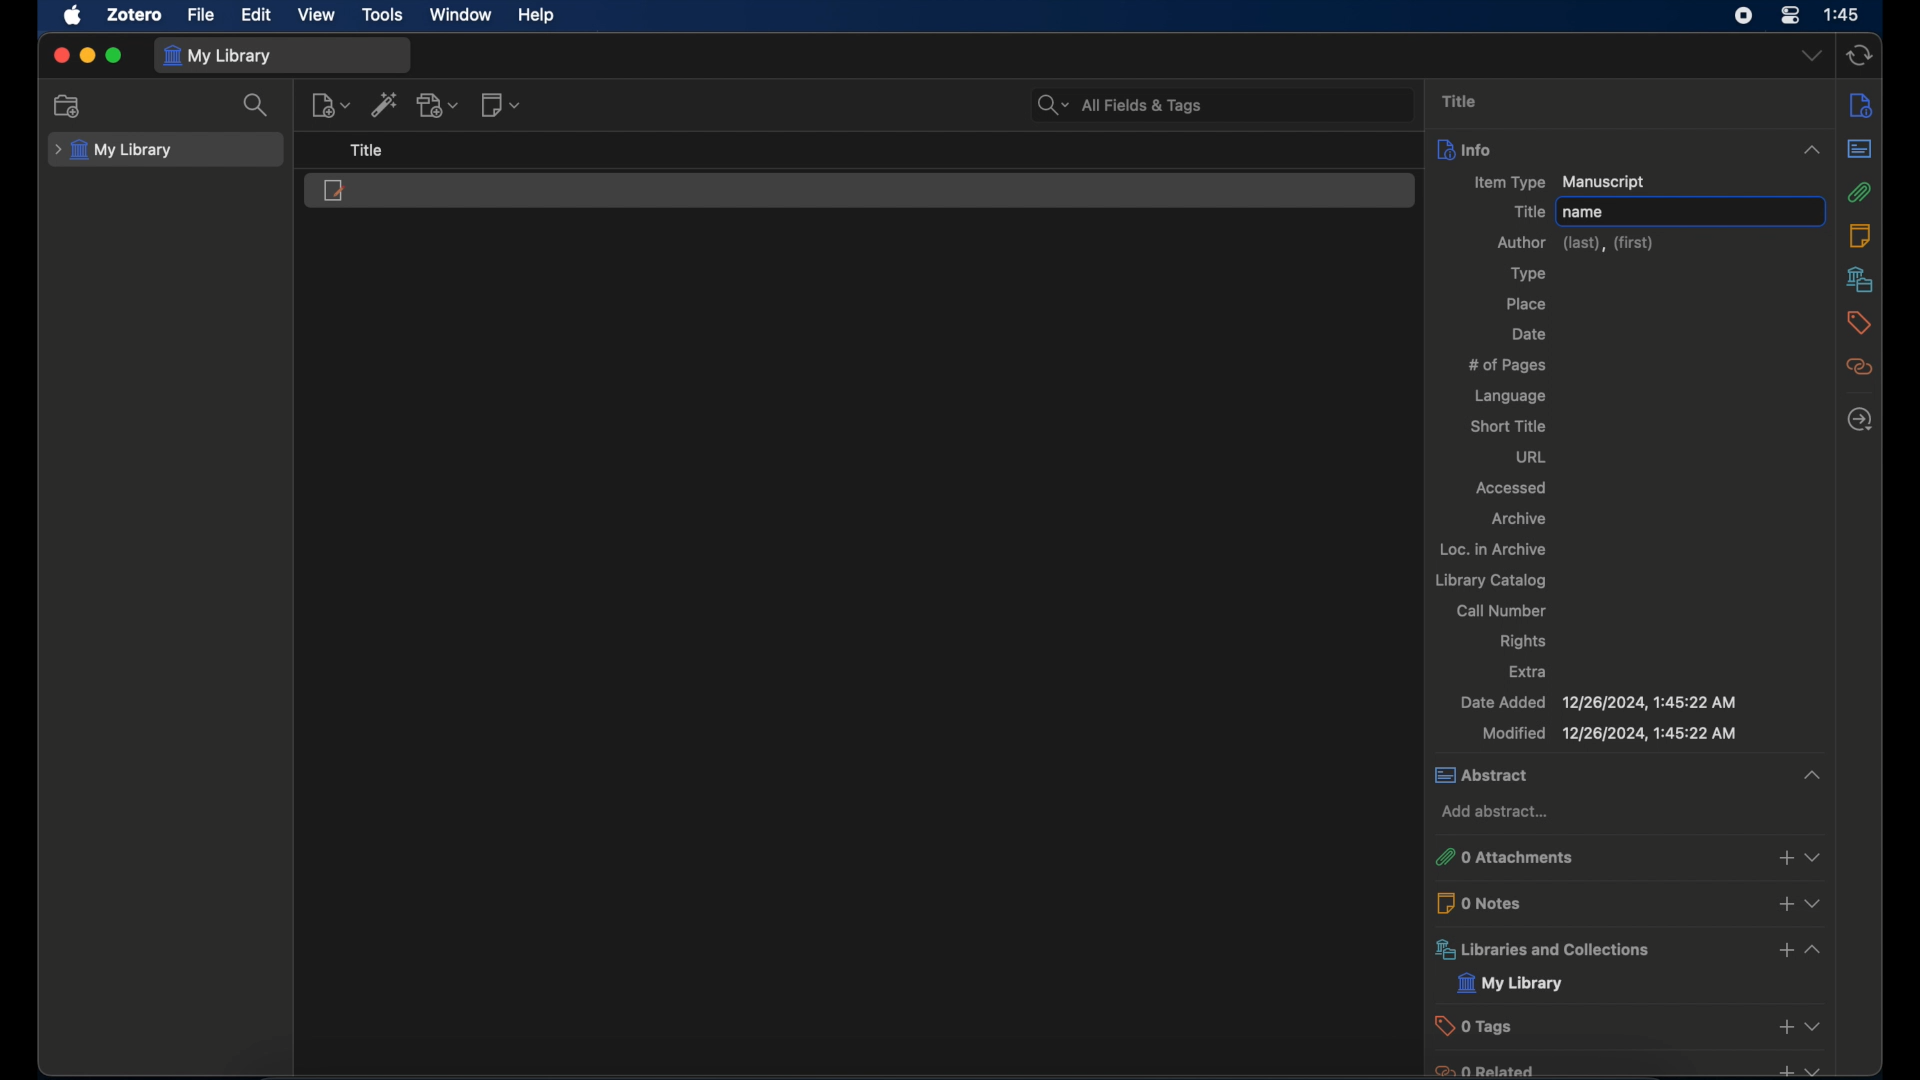  What do you see at coordinates (1861, 236) in the screenshot?
I see `notes` at bounding box center [1861, 236].